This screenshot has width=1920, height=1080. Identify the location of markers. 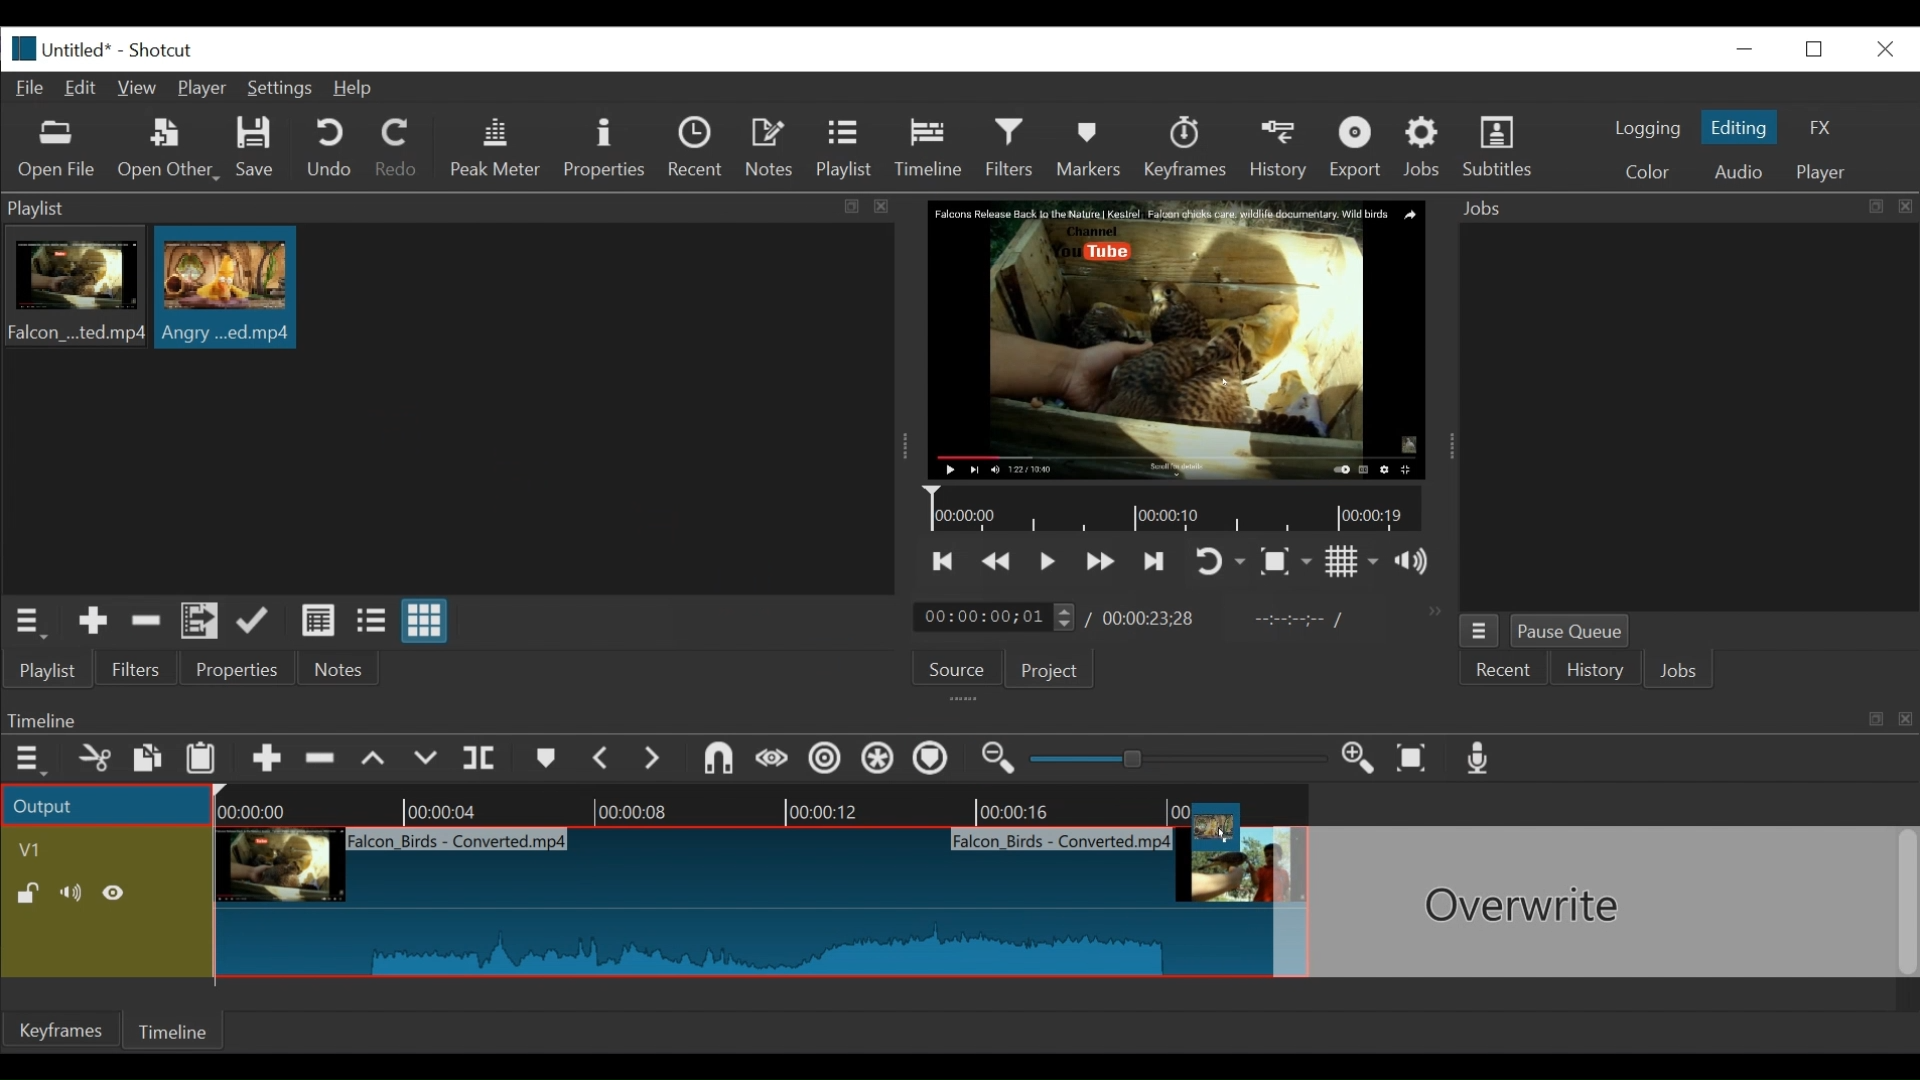
(545, 763).